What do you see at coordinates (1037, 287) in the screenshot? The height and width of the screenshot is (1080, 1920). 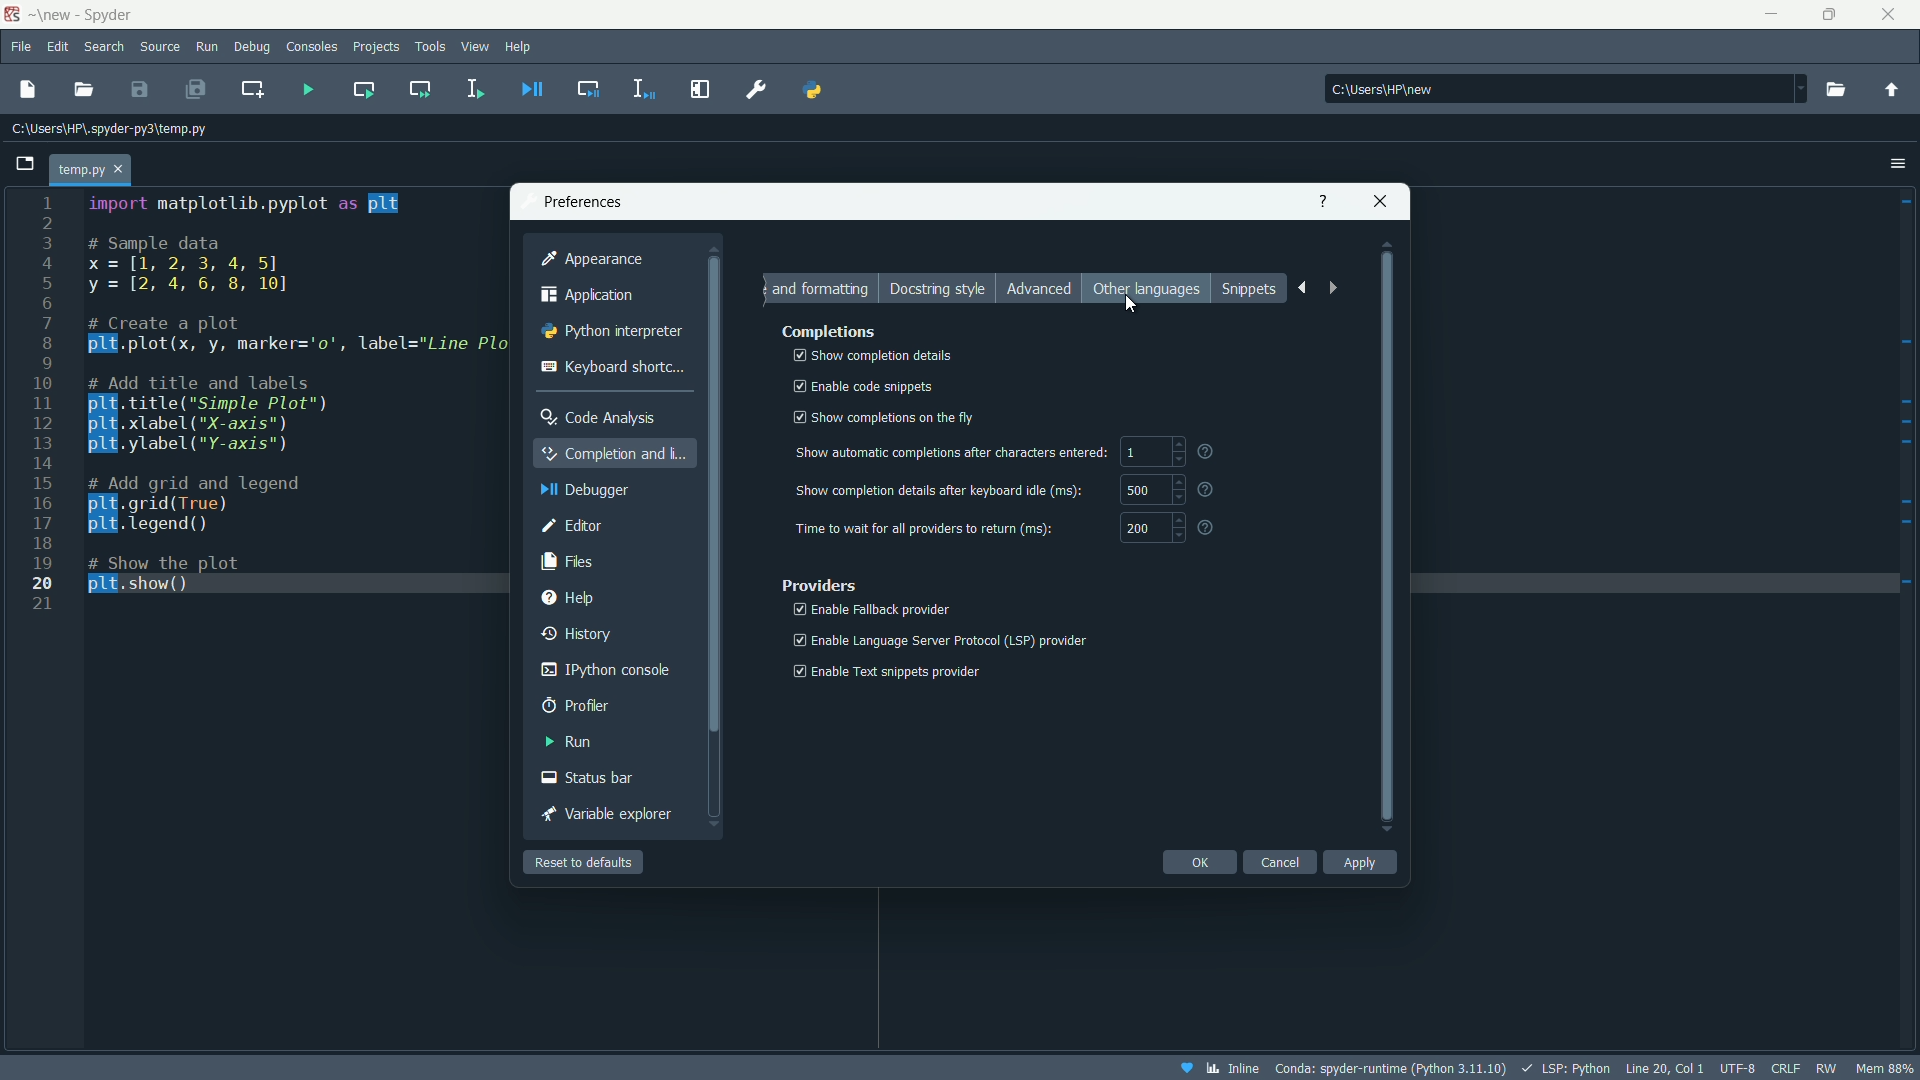 I see `advanced` at bounding box center [1037, 287].